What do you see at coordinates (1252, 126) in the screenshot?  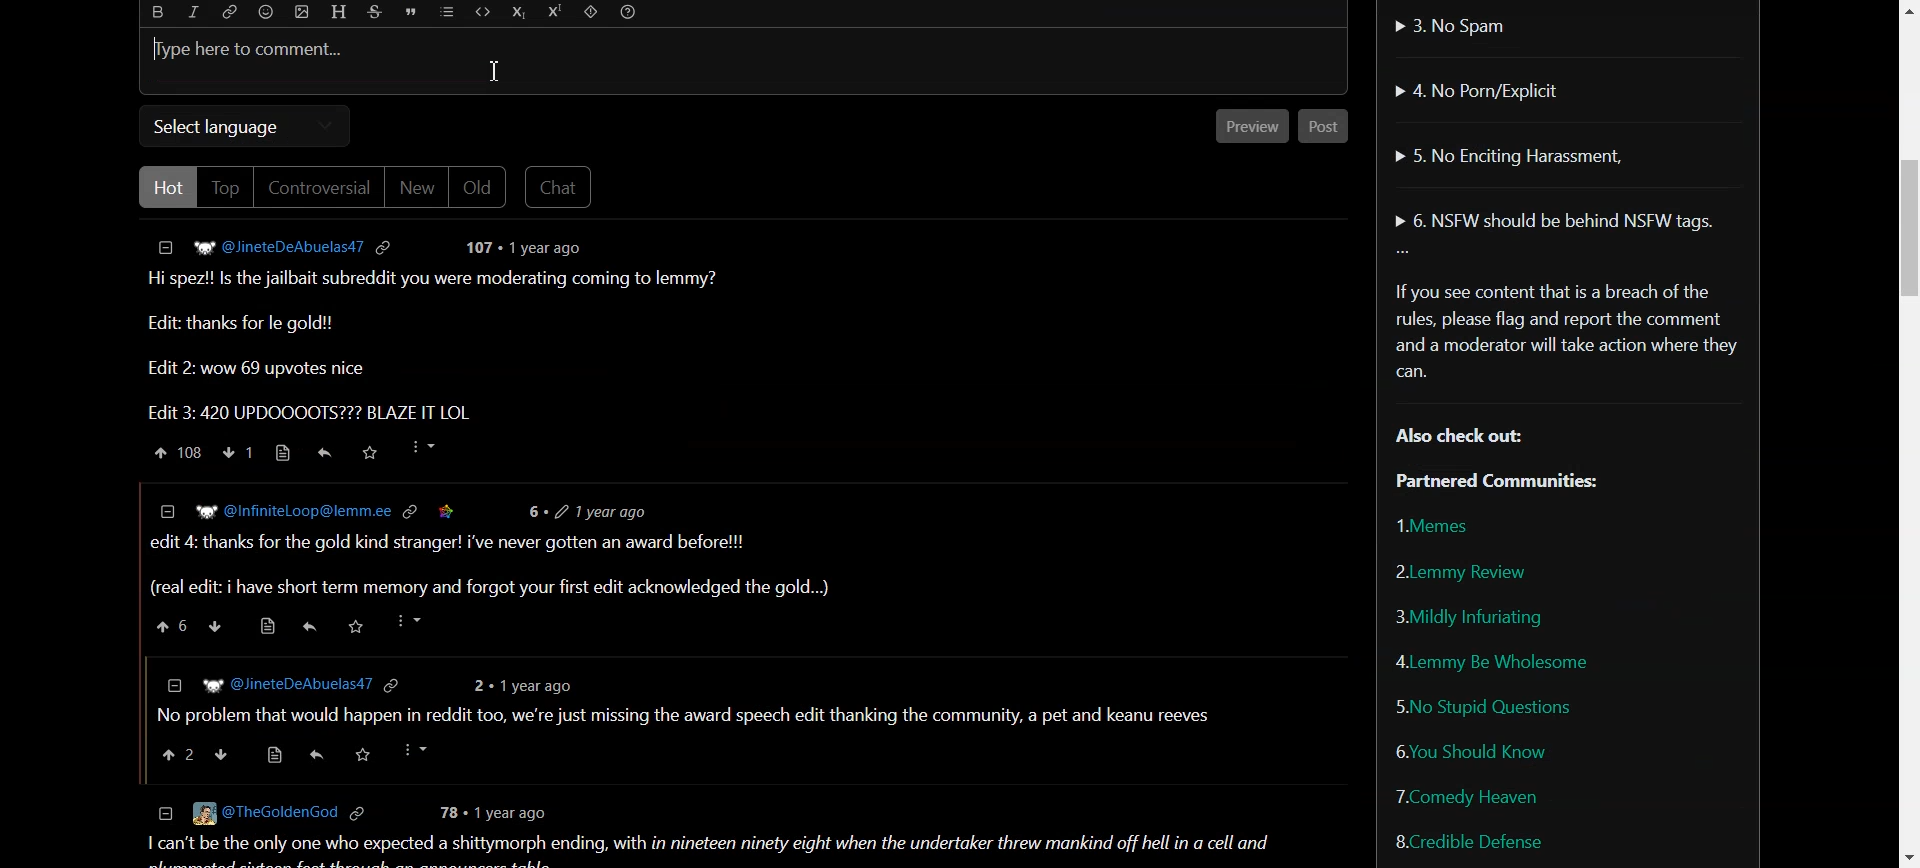 I see `Preview ` at bounding box center [1252, 126].